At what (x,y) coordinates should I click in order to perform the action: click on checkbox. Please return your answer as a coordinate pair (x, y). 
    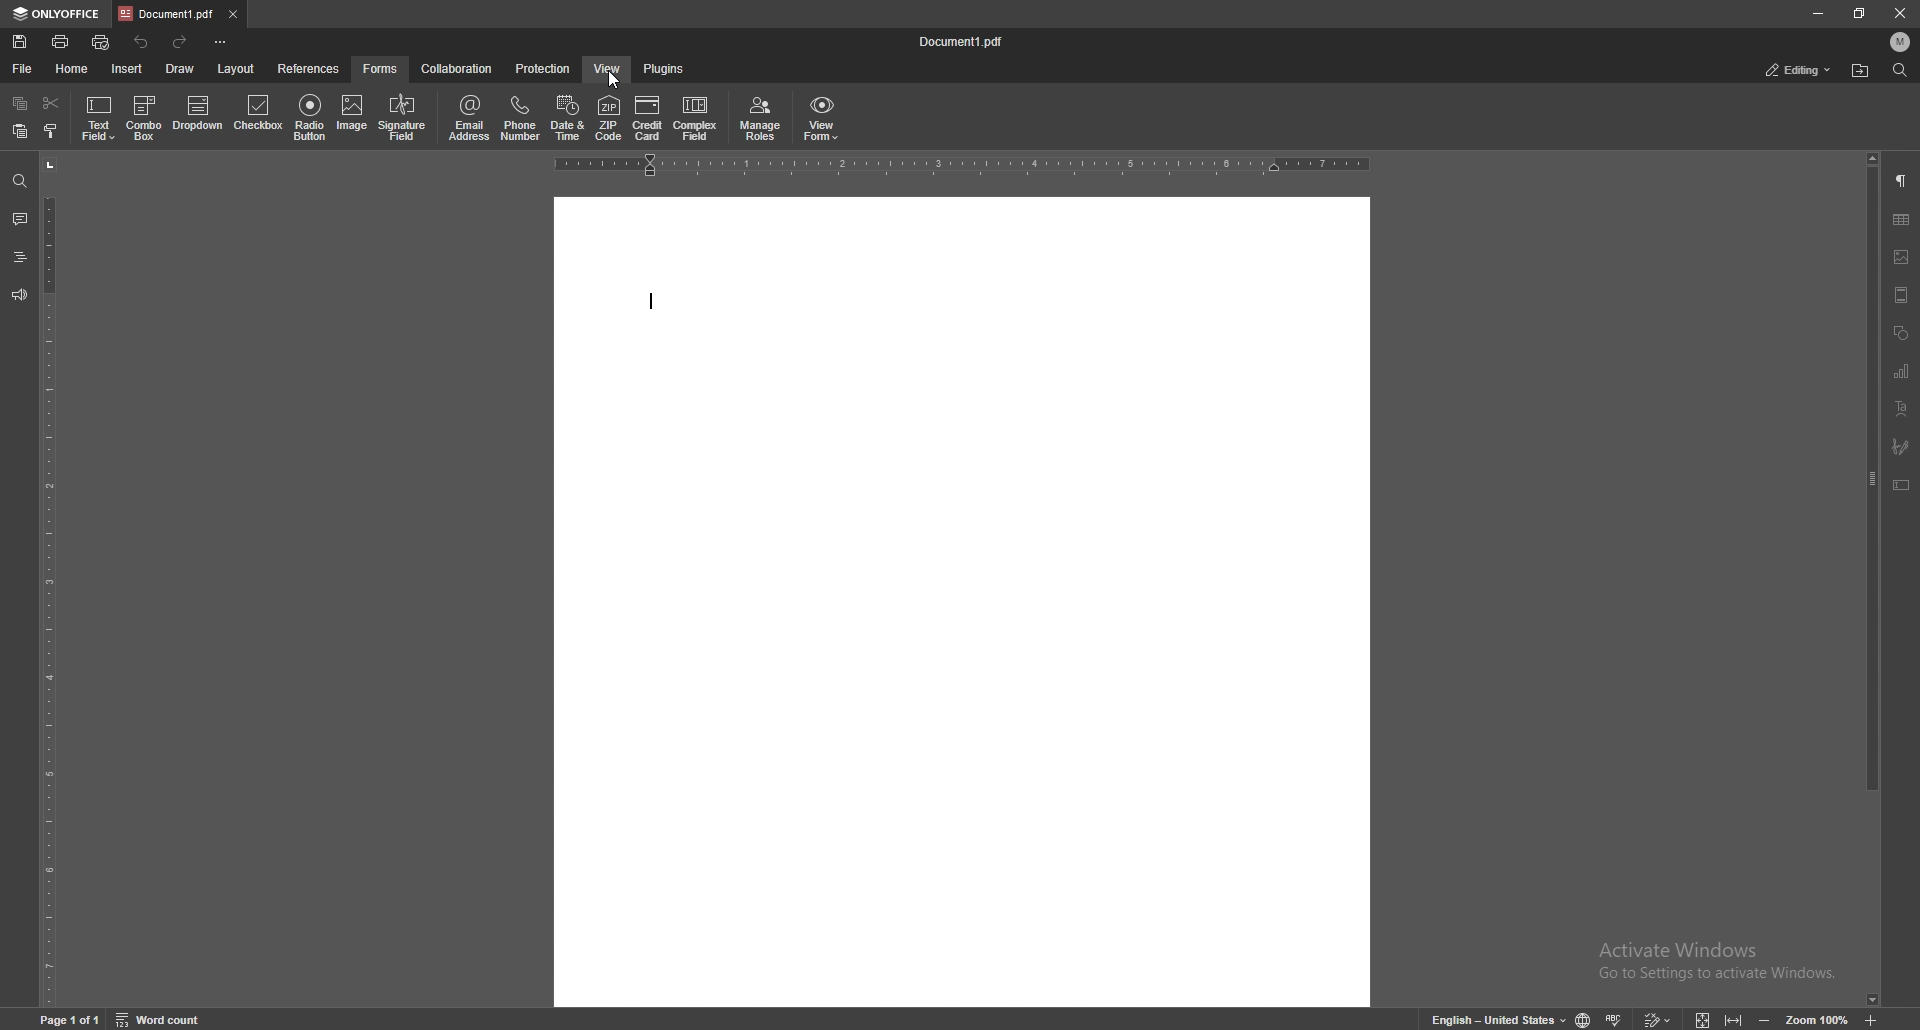
    Looking at the image, I should click on (259, 116).